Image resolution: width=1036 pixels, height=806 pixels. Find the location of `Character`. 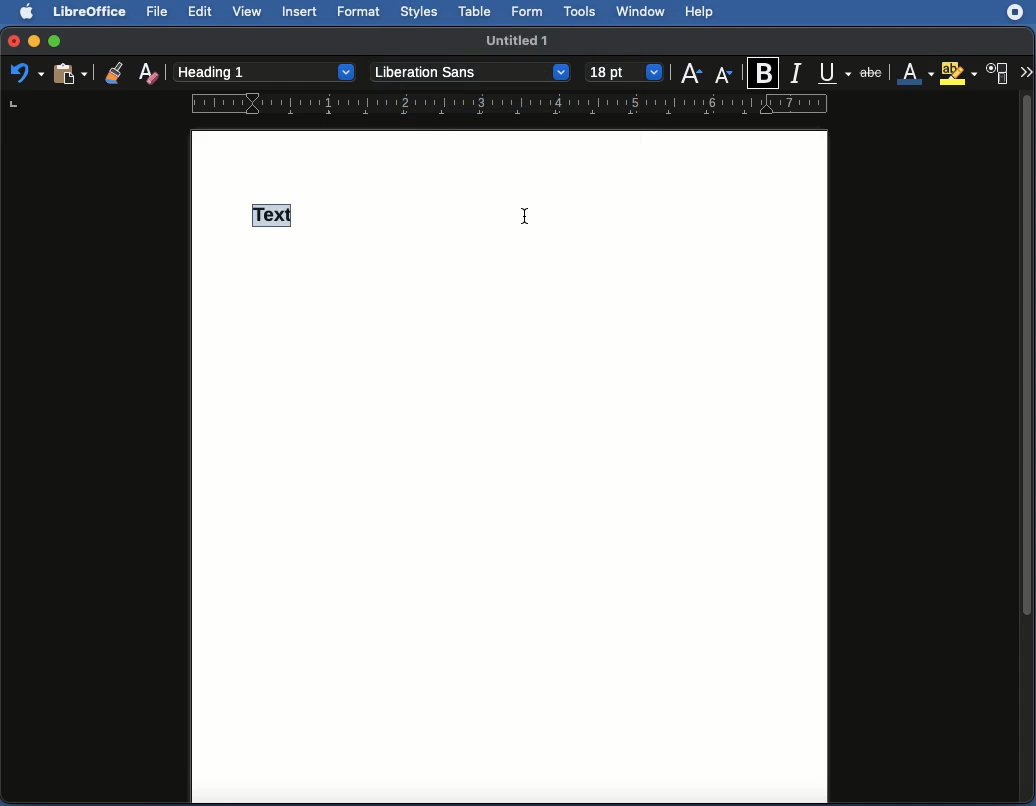

Character is located at coordinates (998, 74).